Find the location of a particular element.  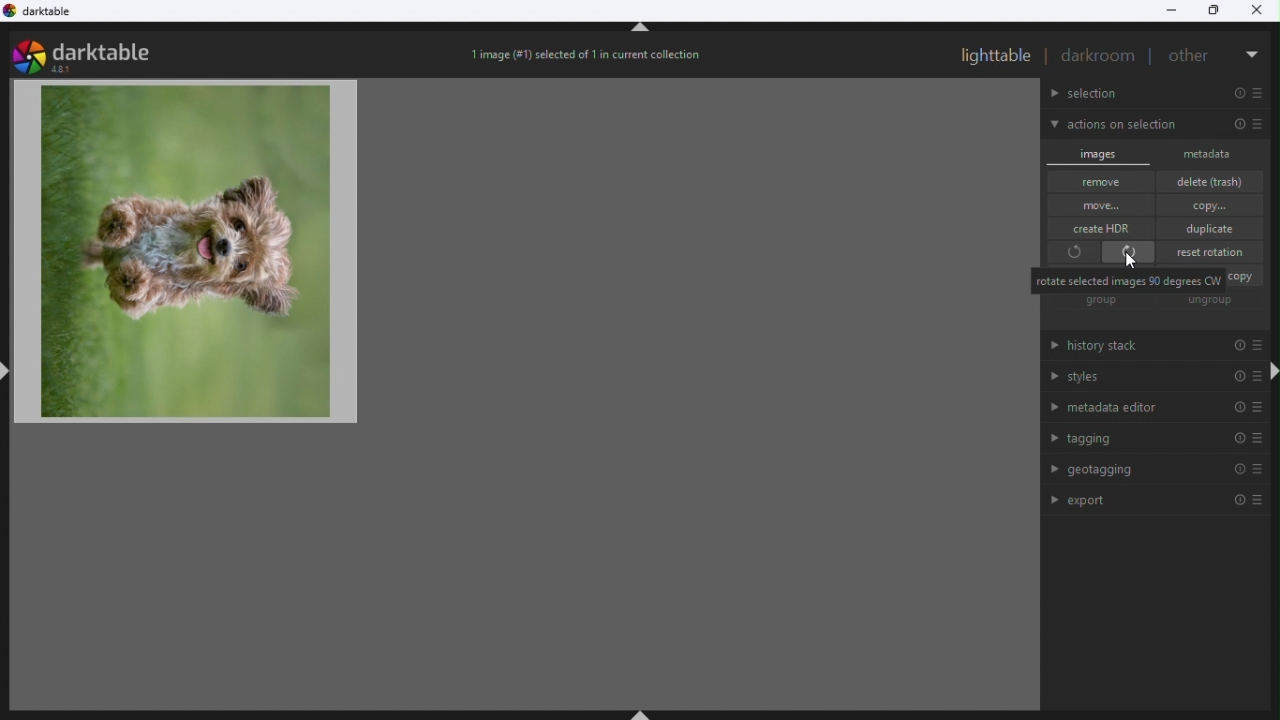

Rotate 90 degrees anti clockwise is located at coordinates (1071, 254).